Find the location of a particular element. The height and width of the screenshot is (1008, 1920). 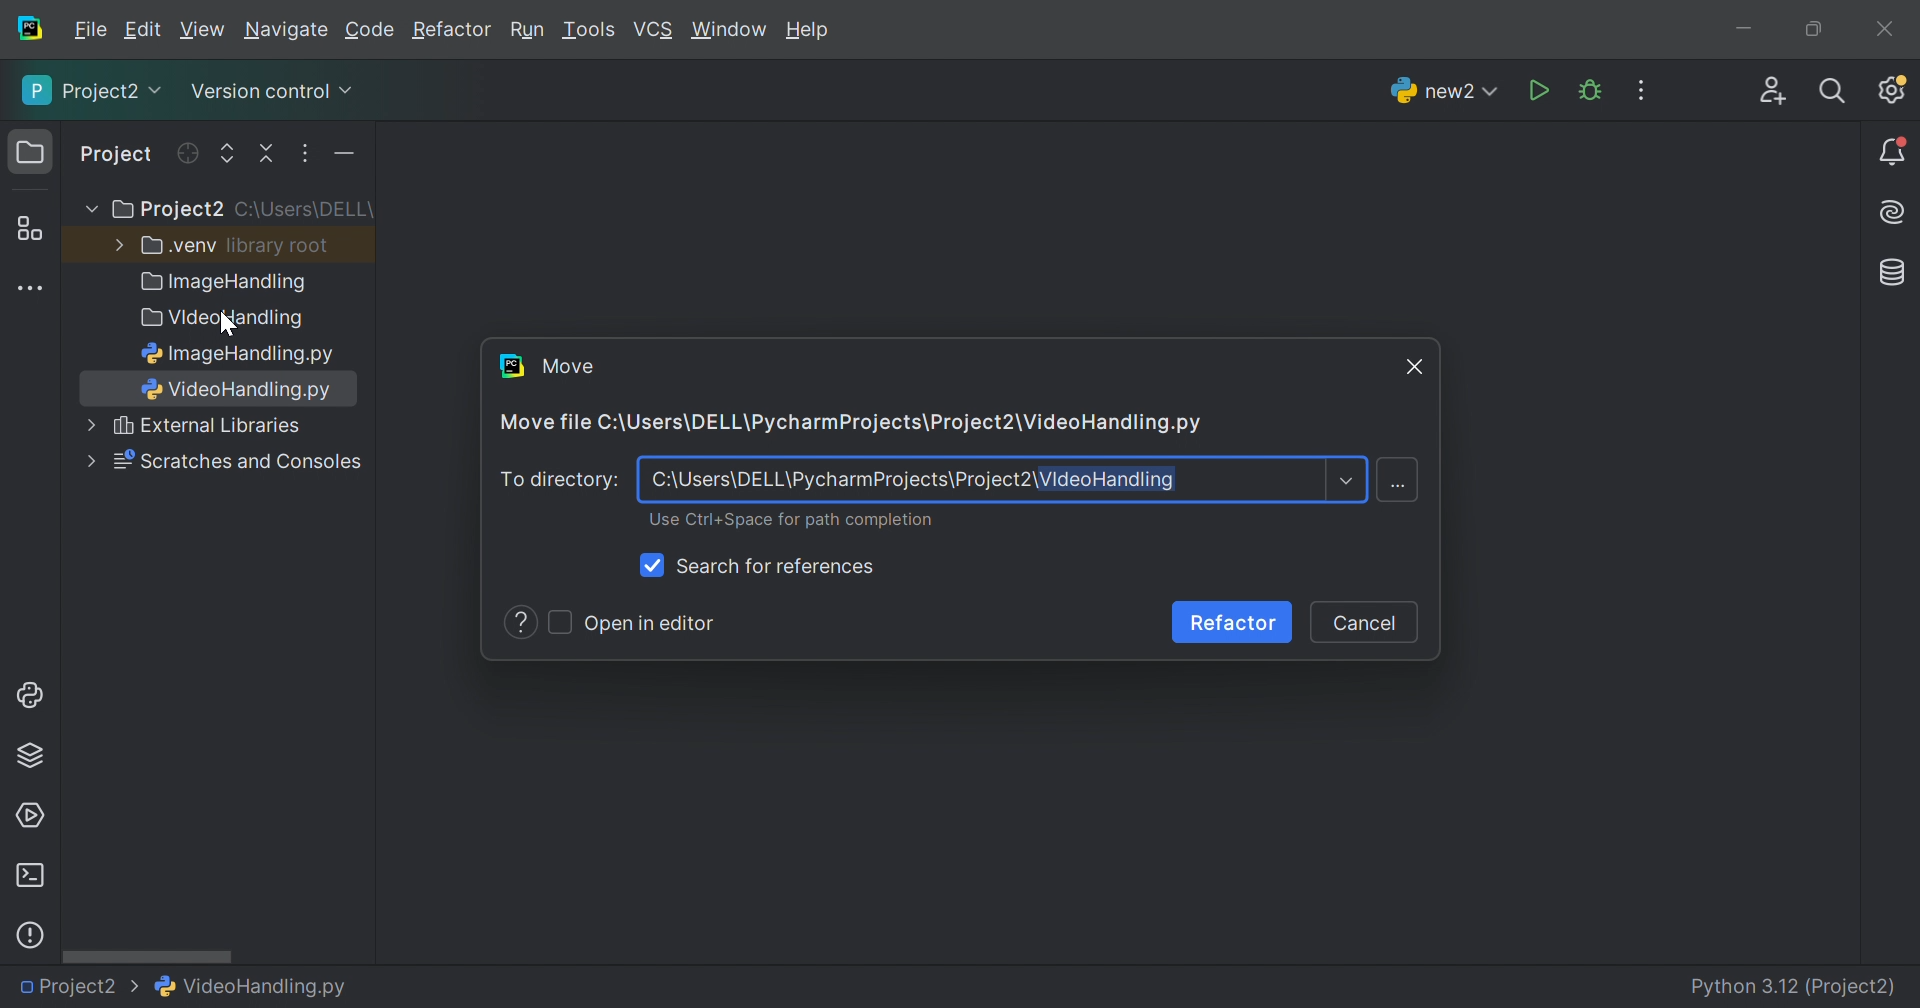

More actions is located at coordinates (339, 158).